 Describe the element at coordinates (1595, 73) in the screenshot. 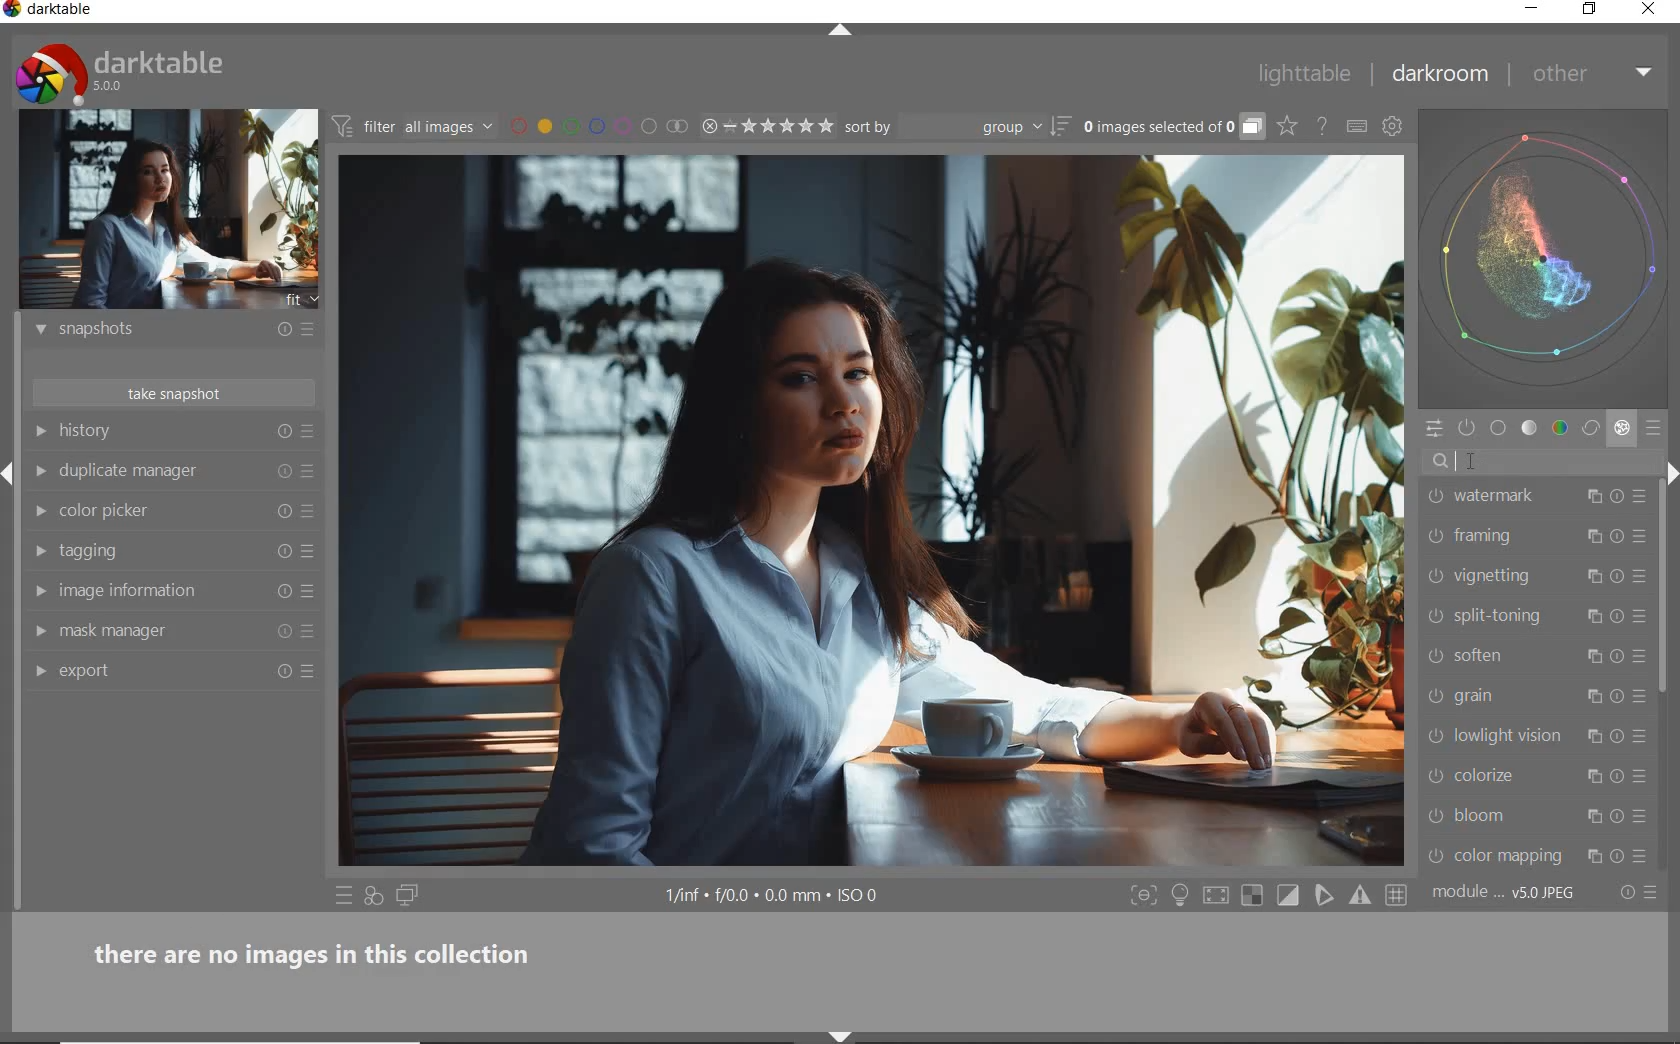

I see `other` at that location.